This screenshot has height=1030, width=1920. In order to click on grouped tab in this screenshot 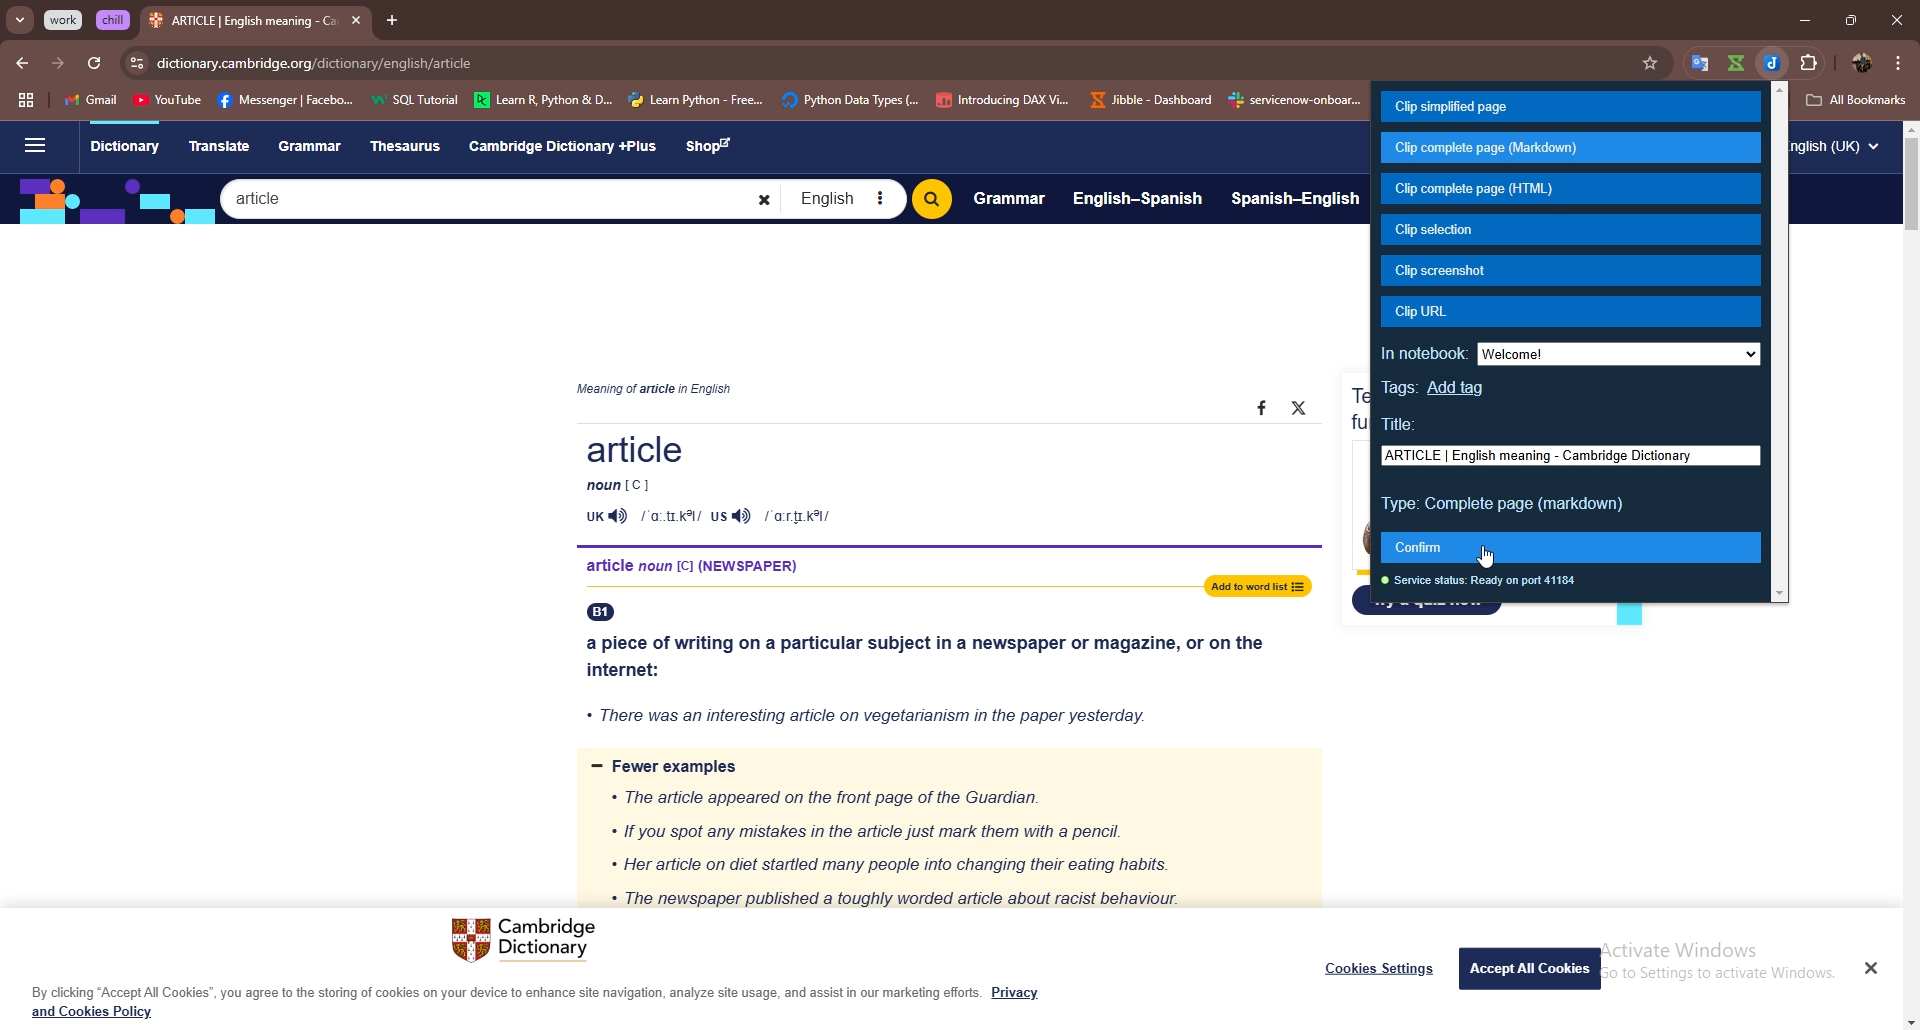, I will do `click(114, 20)`.